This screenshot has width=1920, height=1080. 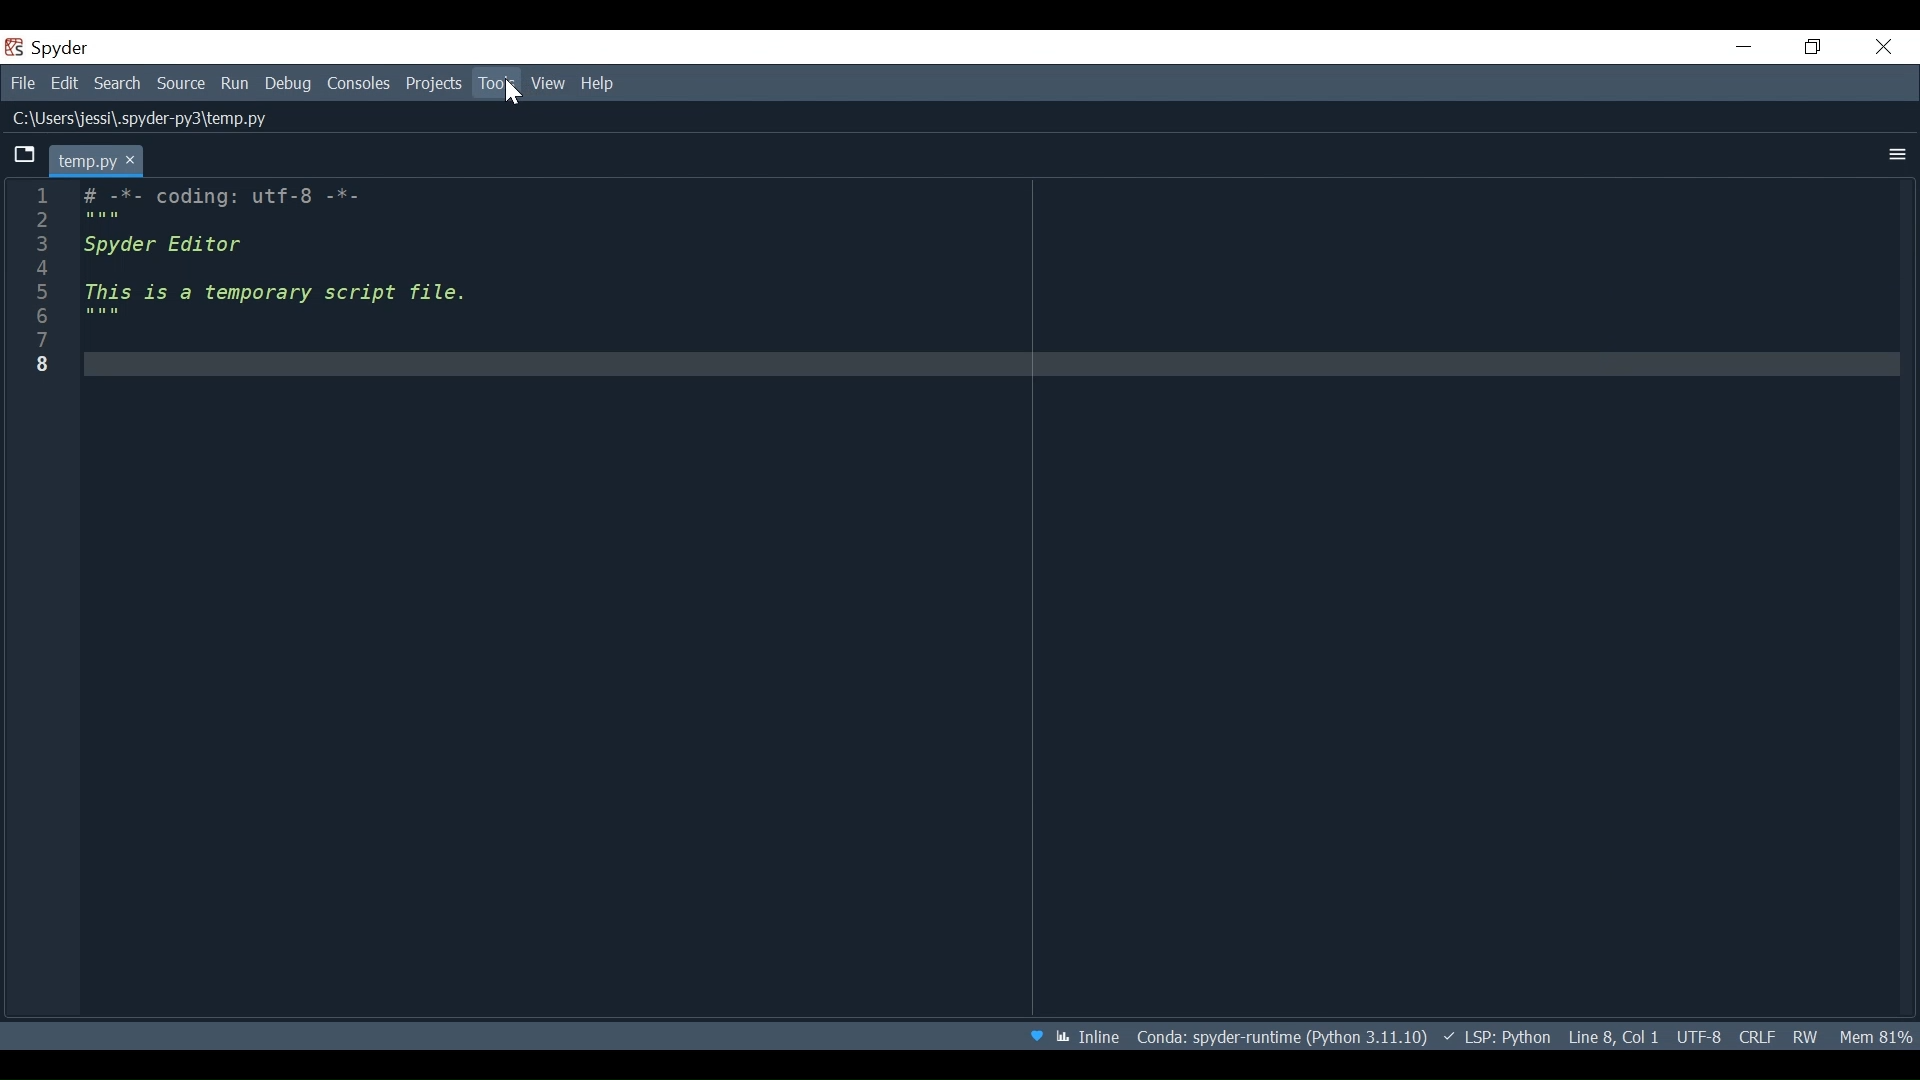 What do you see at coordinates (1745, 46) in the screenshot?
I see `Minimize` at bounding box center [1745, 46].